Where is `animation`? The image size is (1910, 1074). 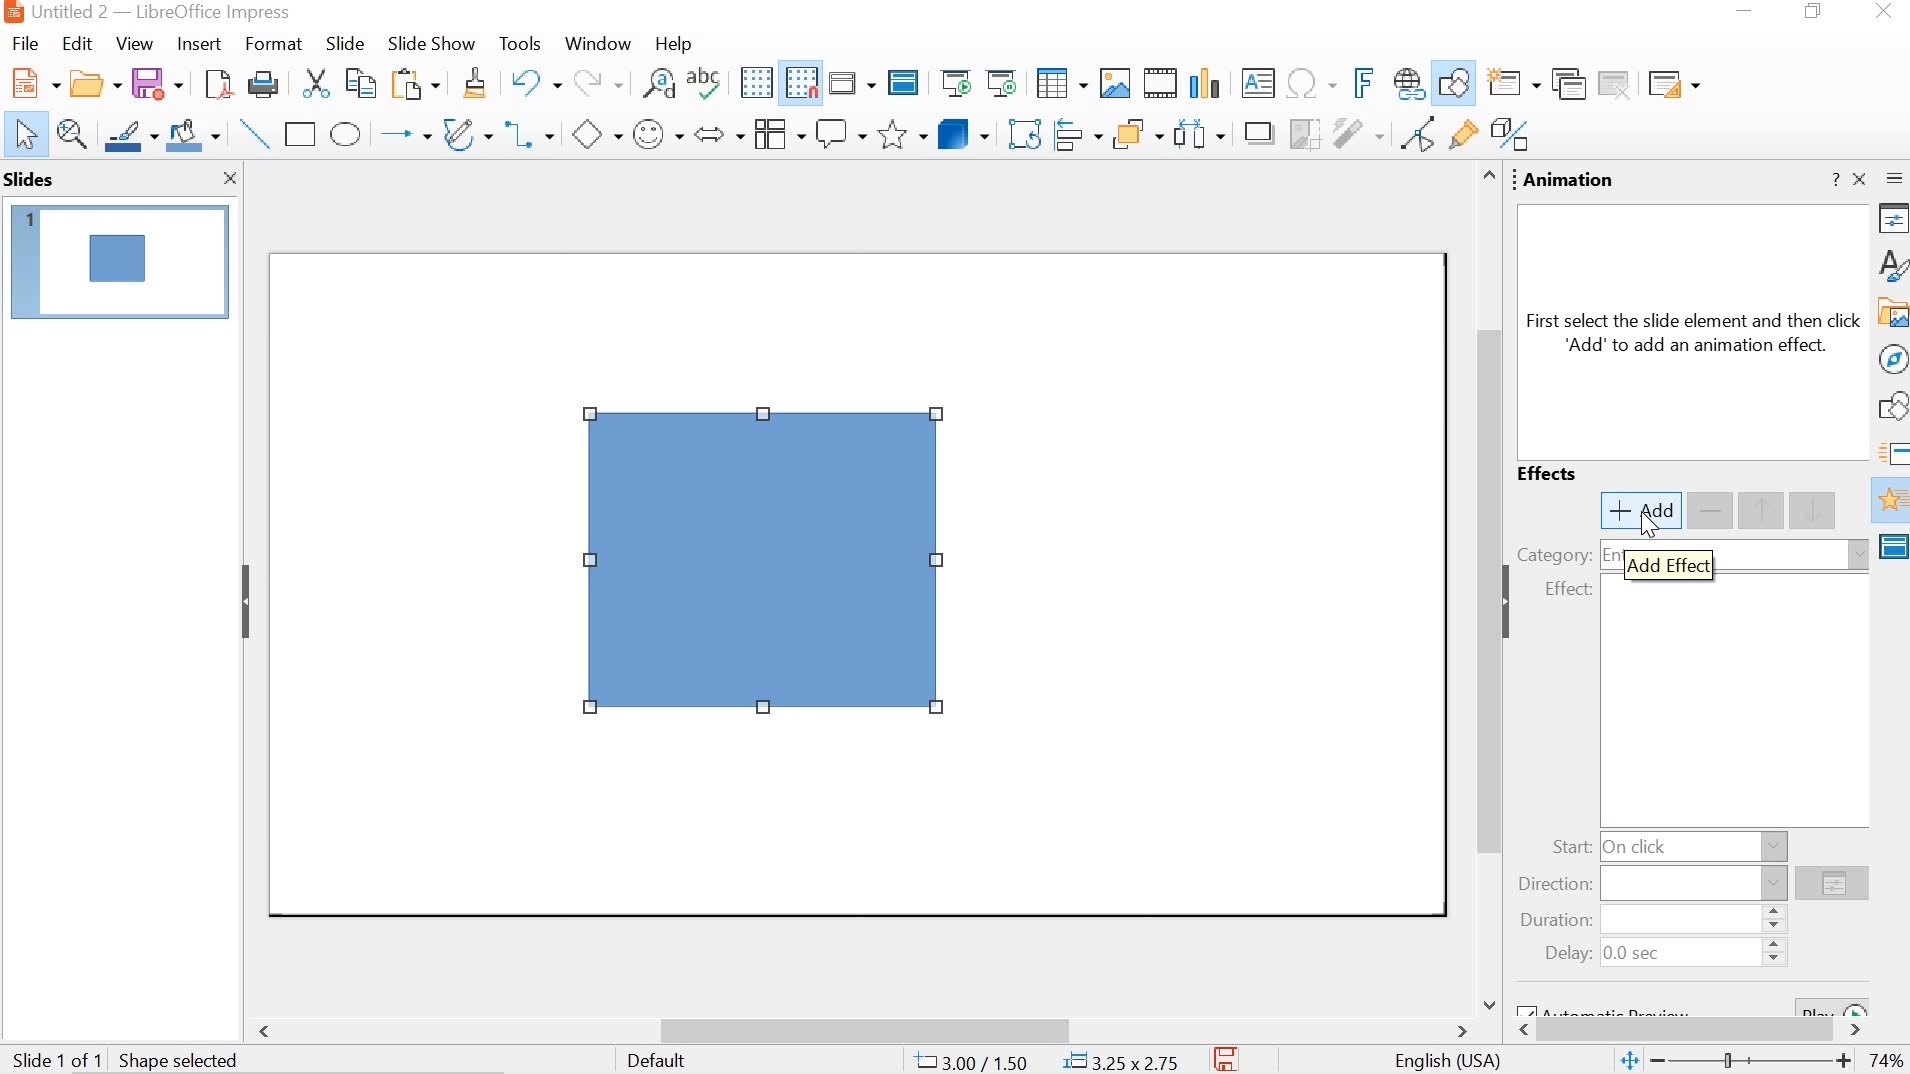
animation is located at coordinates (1573, 179).